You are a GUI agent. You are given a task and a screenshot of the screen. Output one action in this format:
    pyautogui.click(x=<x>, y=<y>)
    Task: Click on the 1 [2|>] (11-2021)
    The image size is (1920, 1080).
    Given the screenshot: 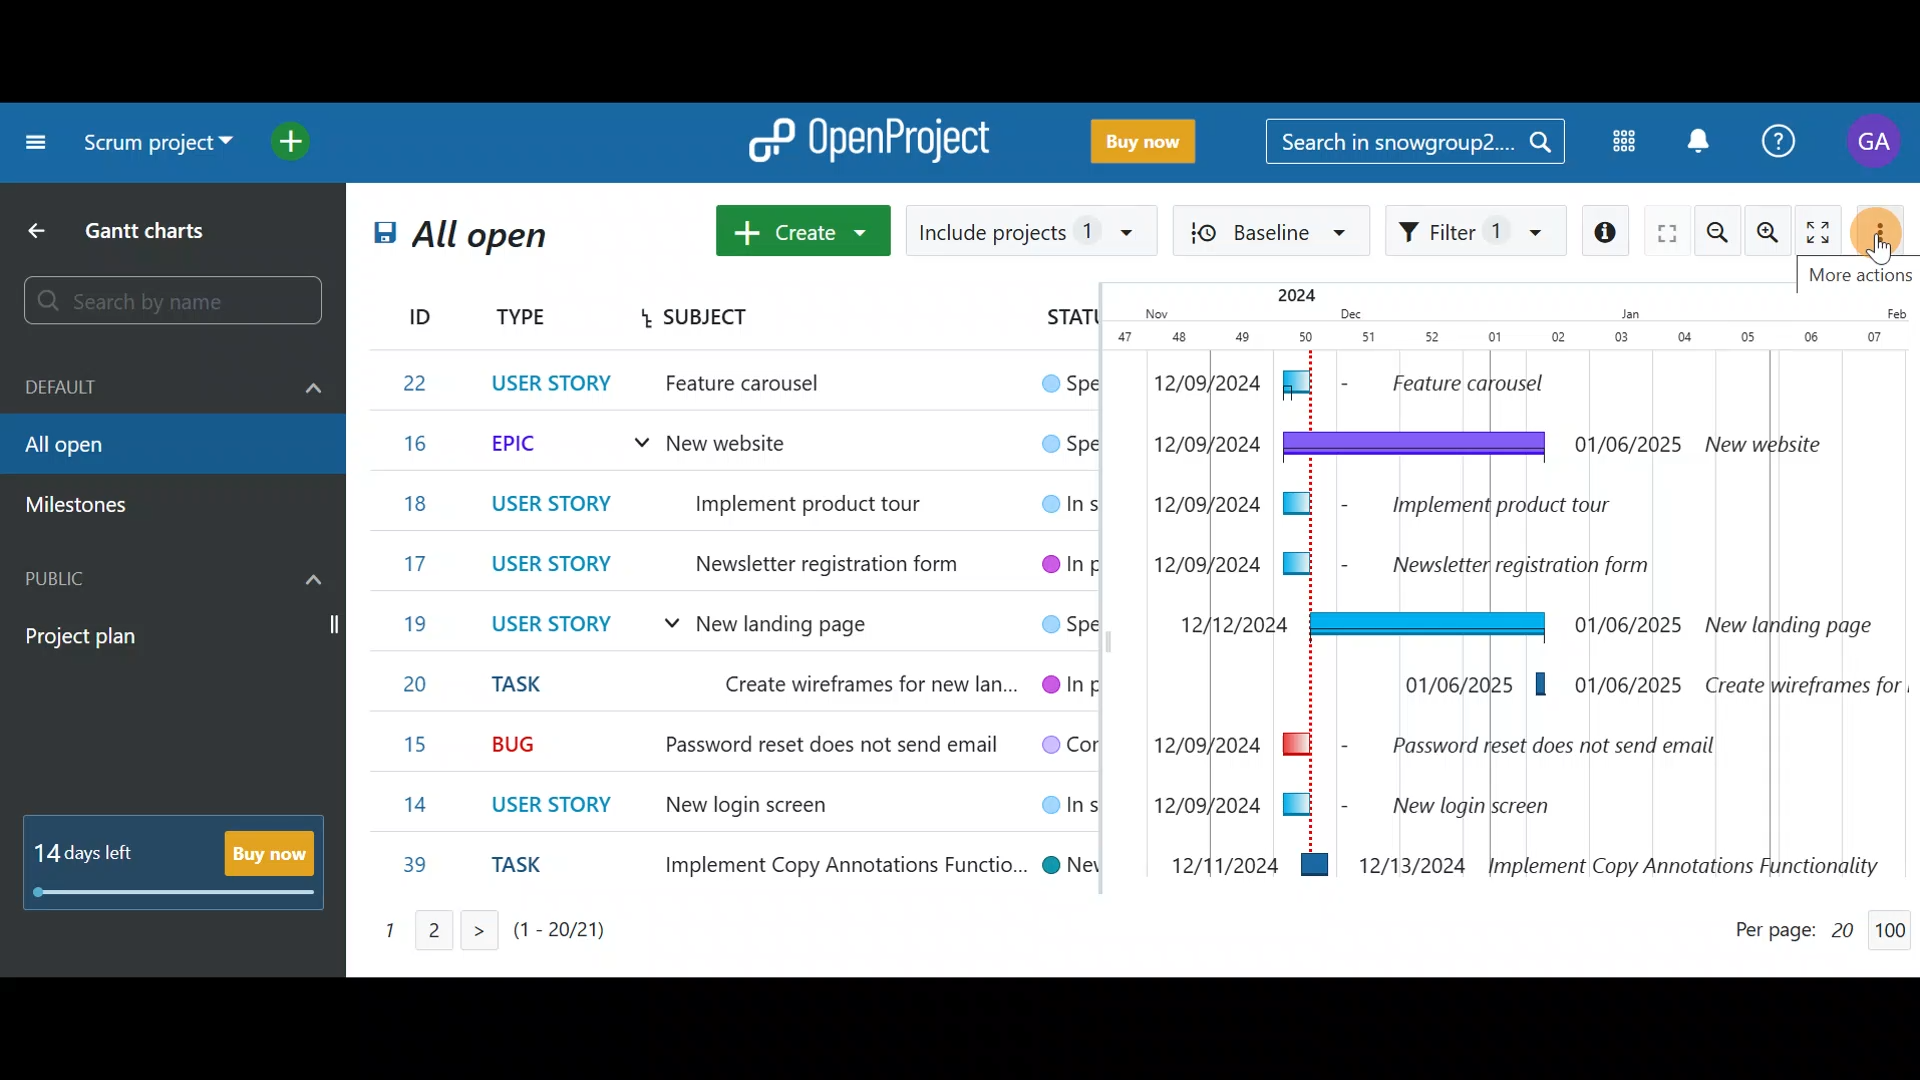 What is the action you would take?
    pyautogui.click(x=484, y=930)
    